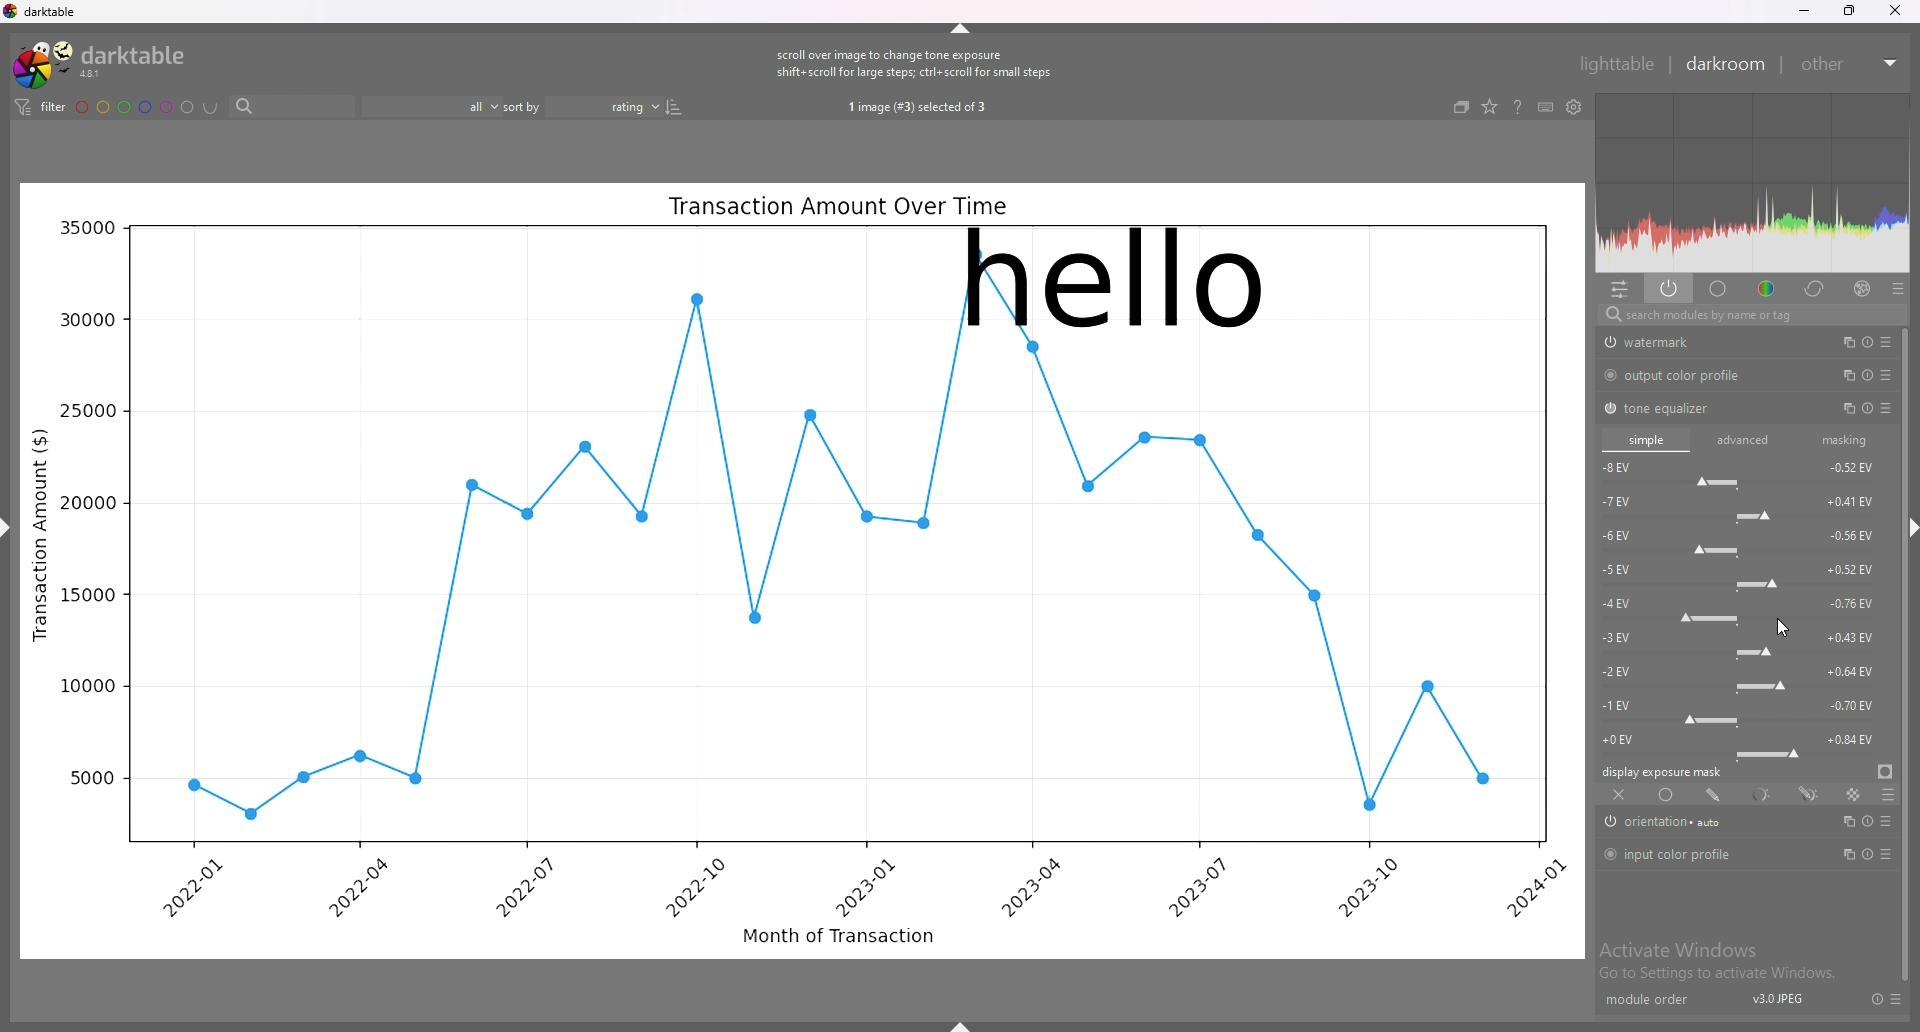 The height and width of the screenshot is (1032, 1920). I want to click on -6 EV force, so click(1743, 541).